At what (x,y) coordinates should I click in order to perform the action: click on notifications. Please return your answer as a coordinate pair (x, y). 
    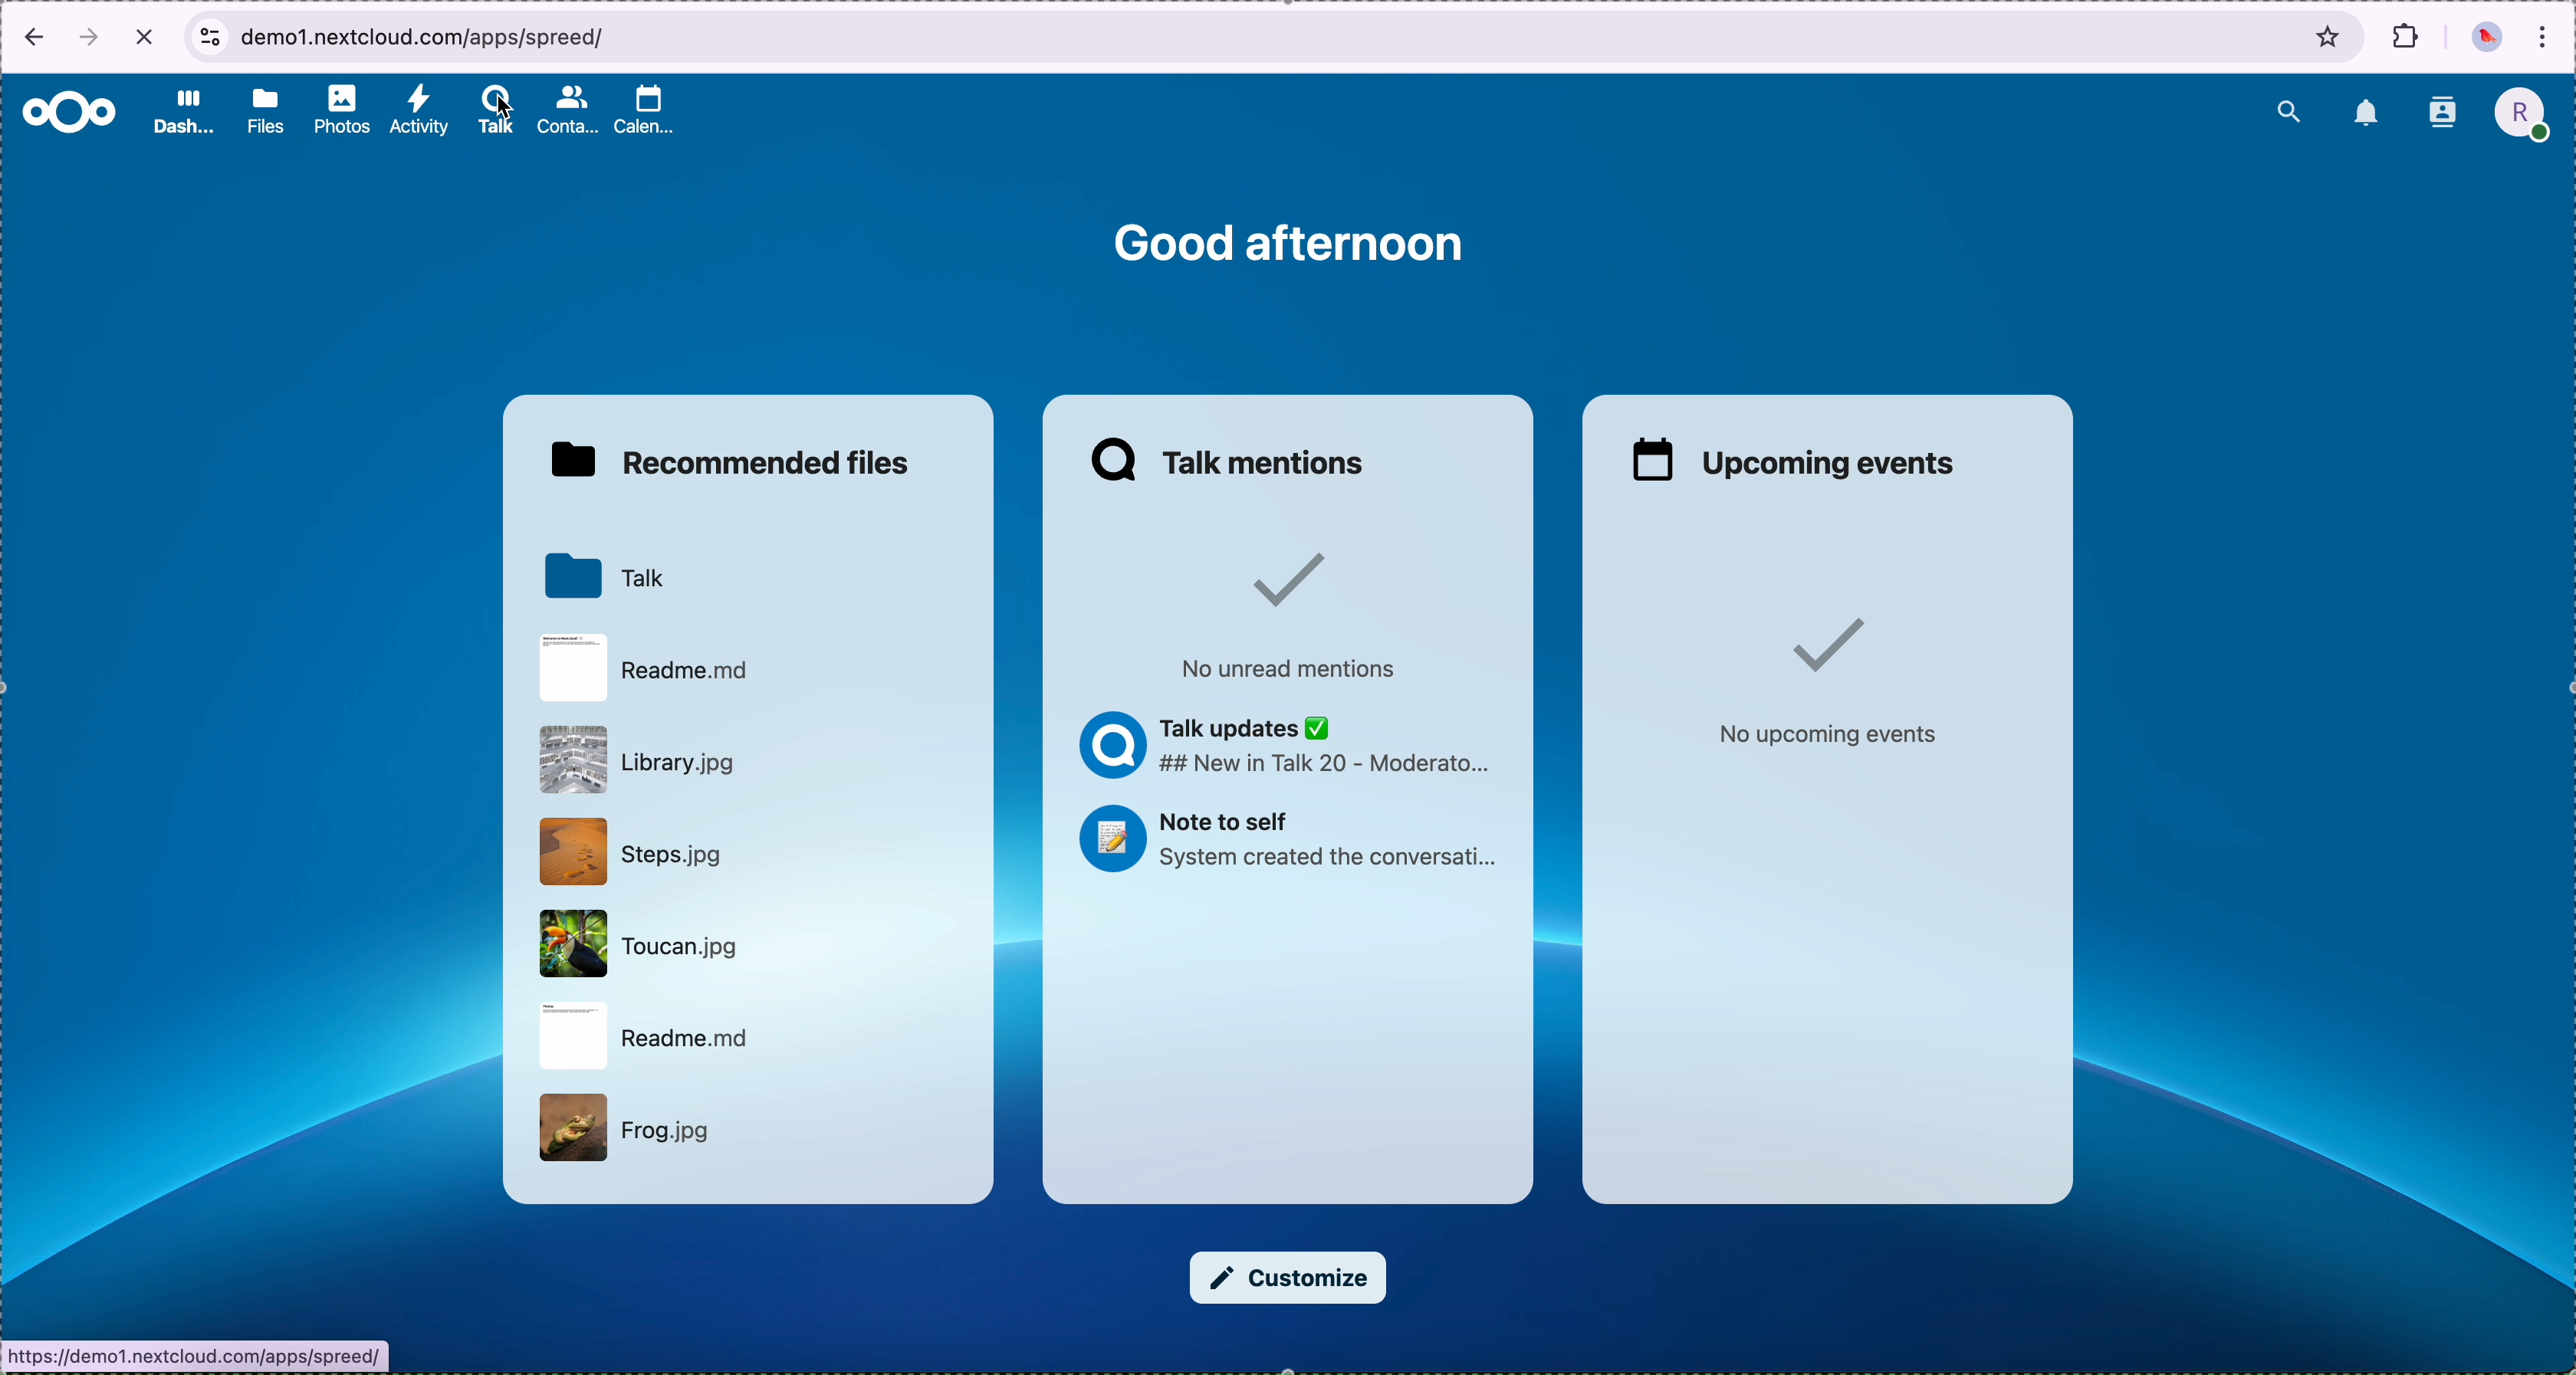
    Looking at the image, I should click on (2367, 114).